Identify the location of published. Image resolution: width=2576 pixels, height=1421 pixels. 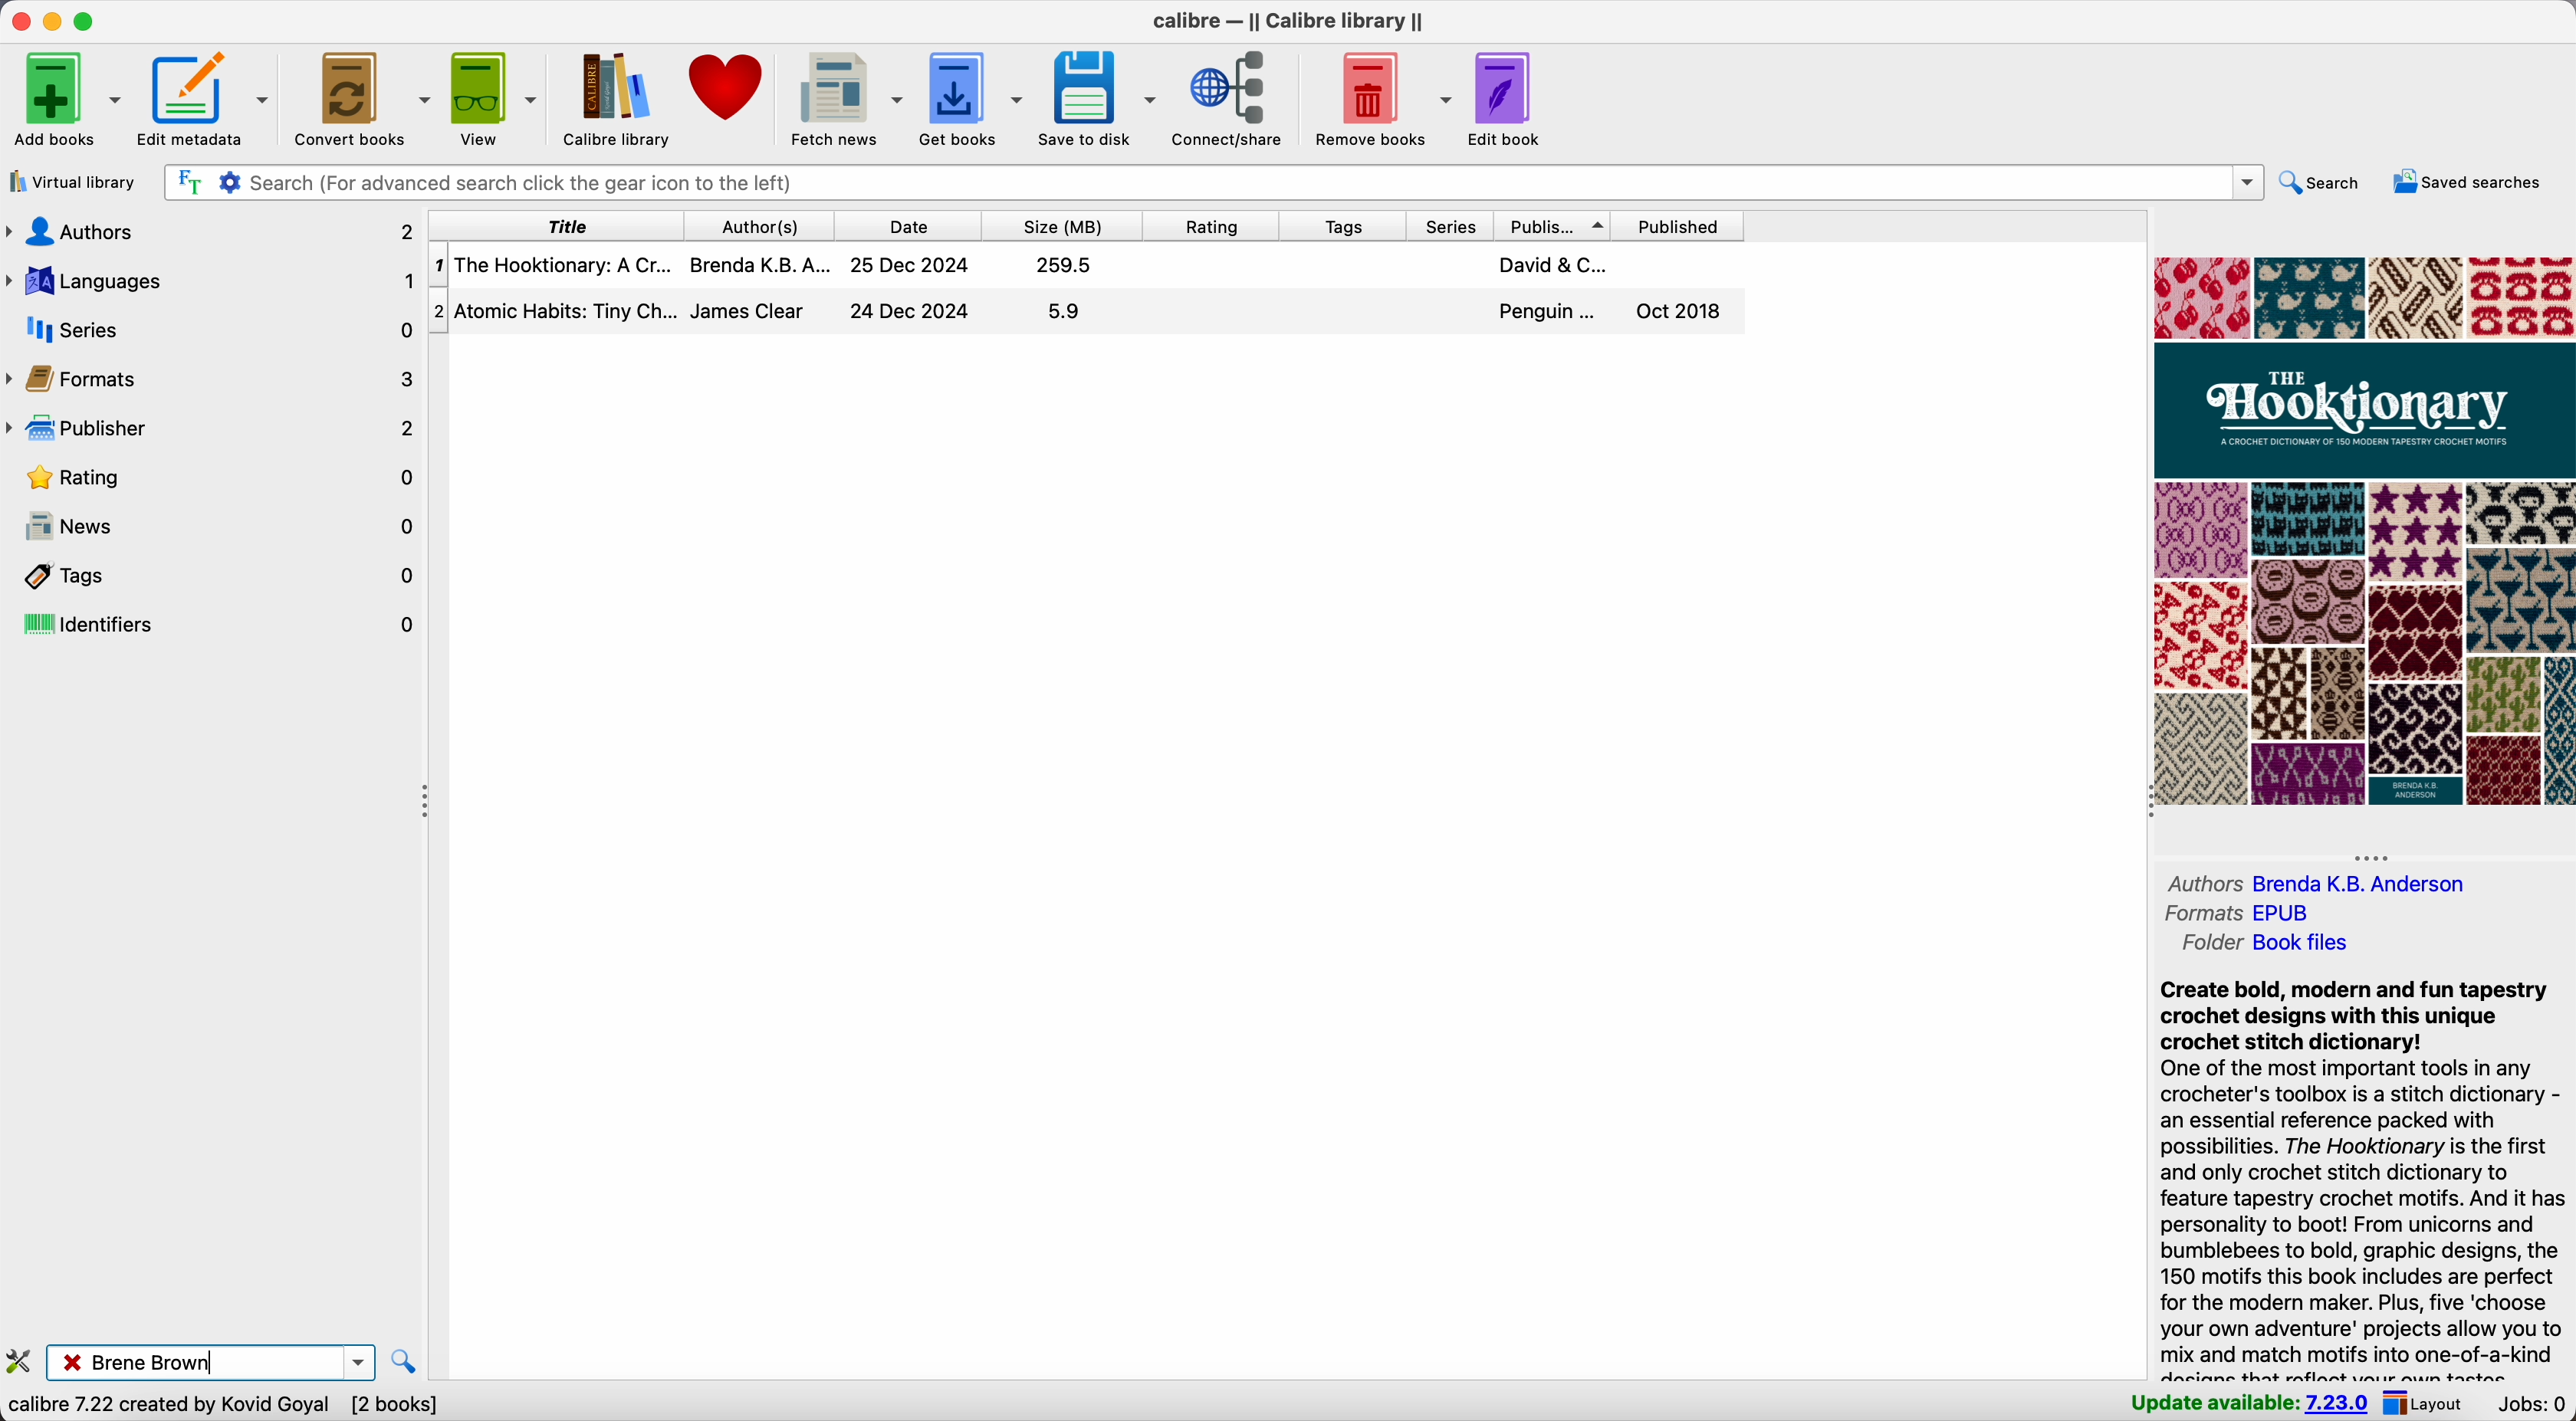
(1681, 224).